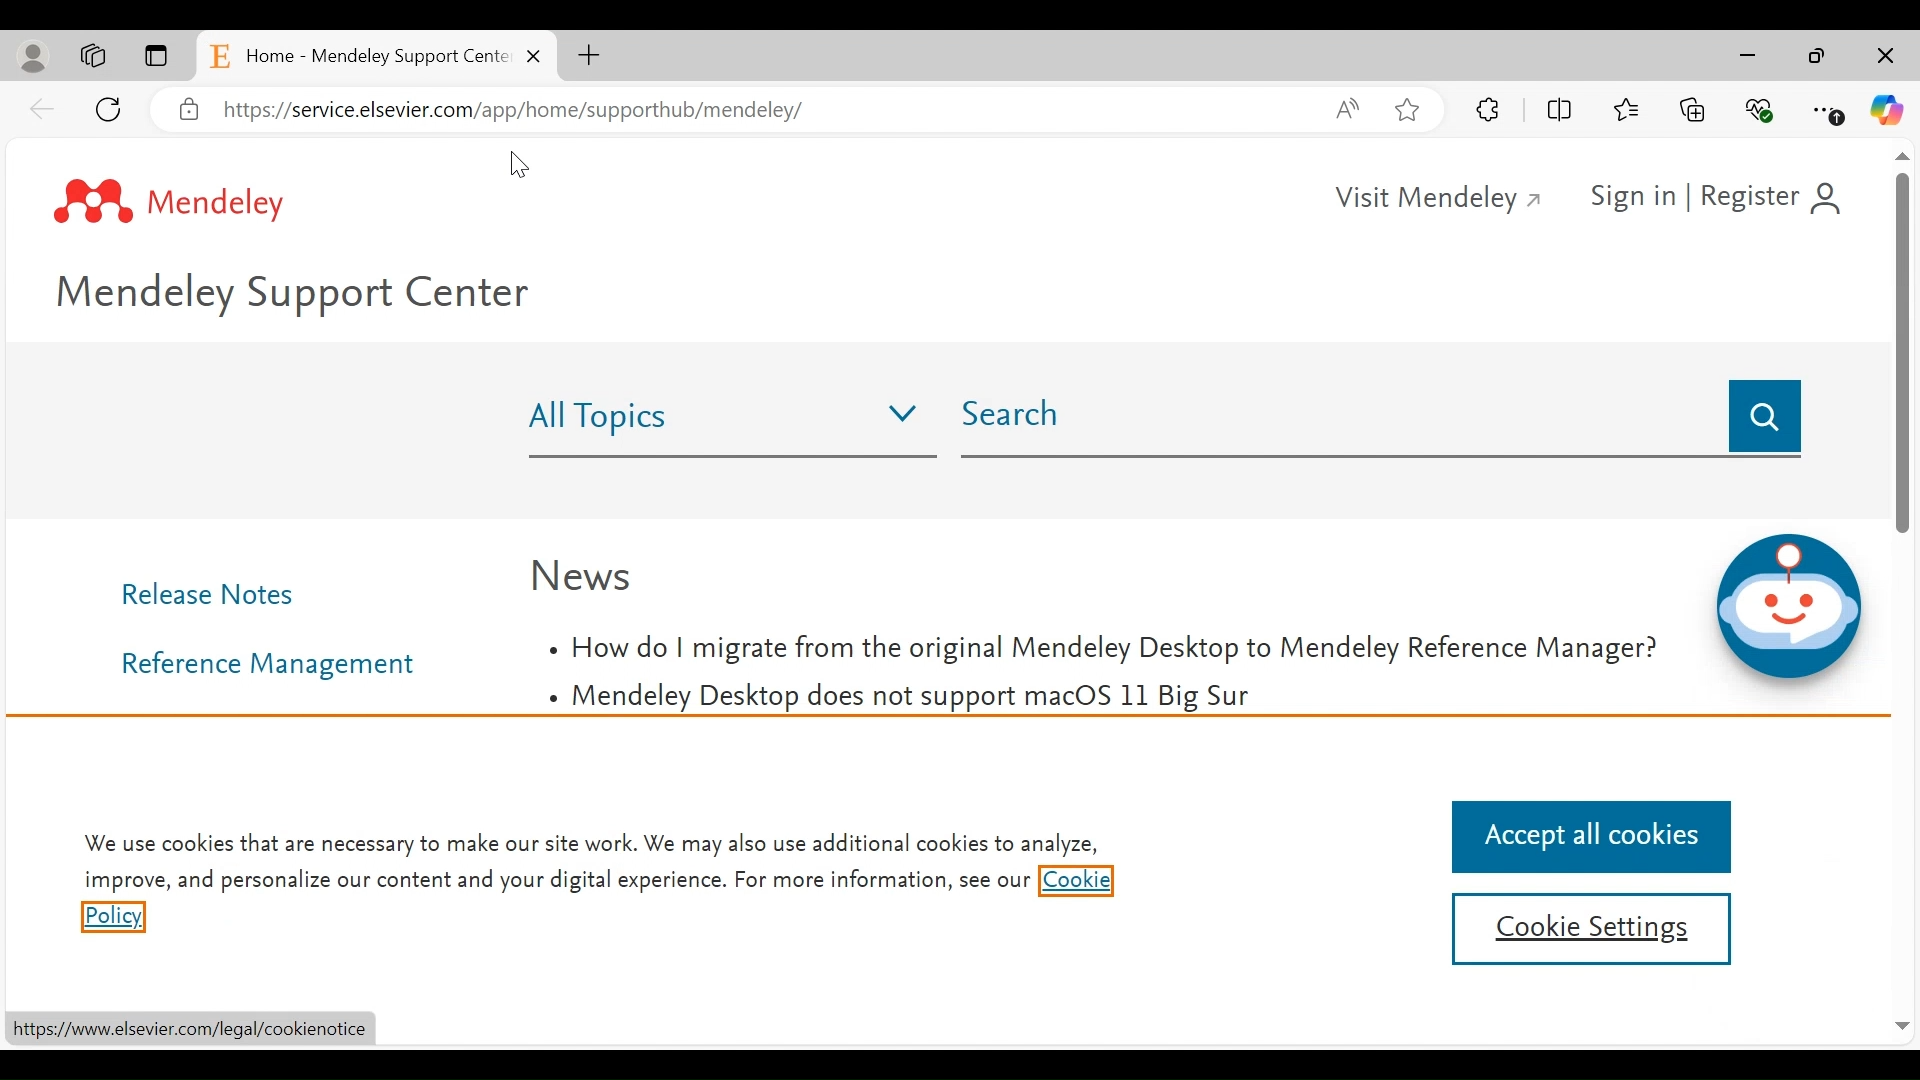  Describe the element at coordinates (1631, 106) in the screenshot. I see `Favorites` at that location.